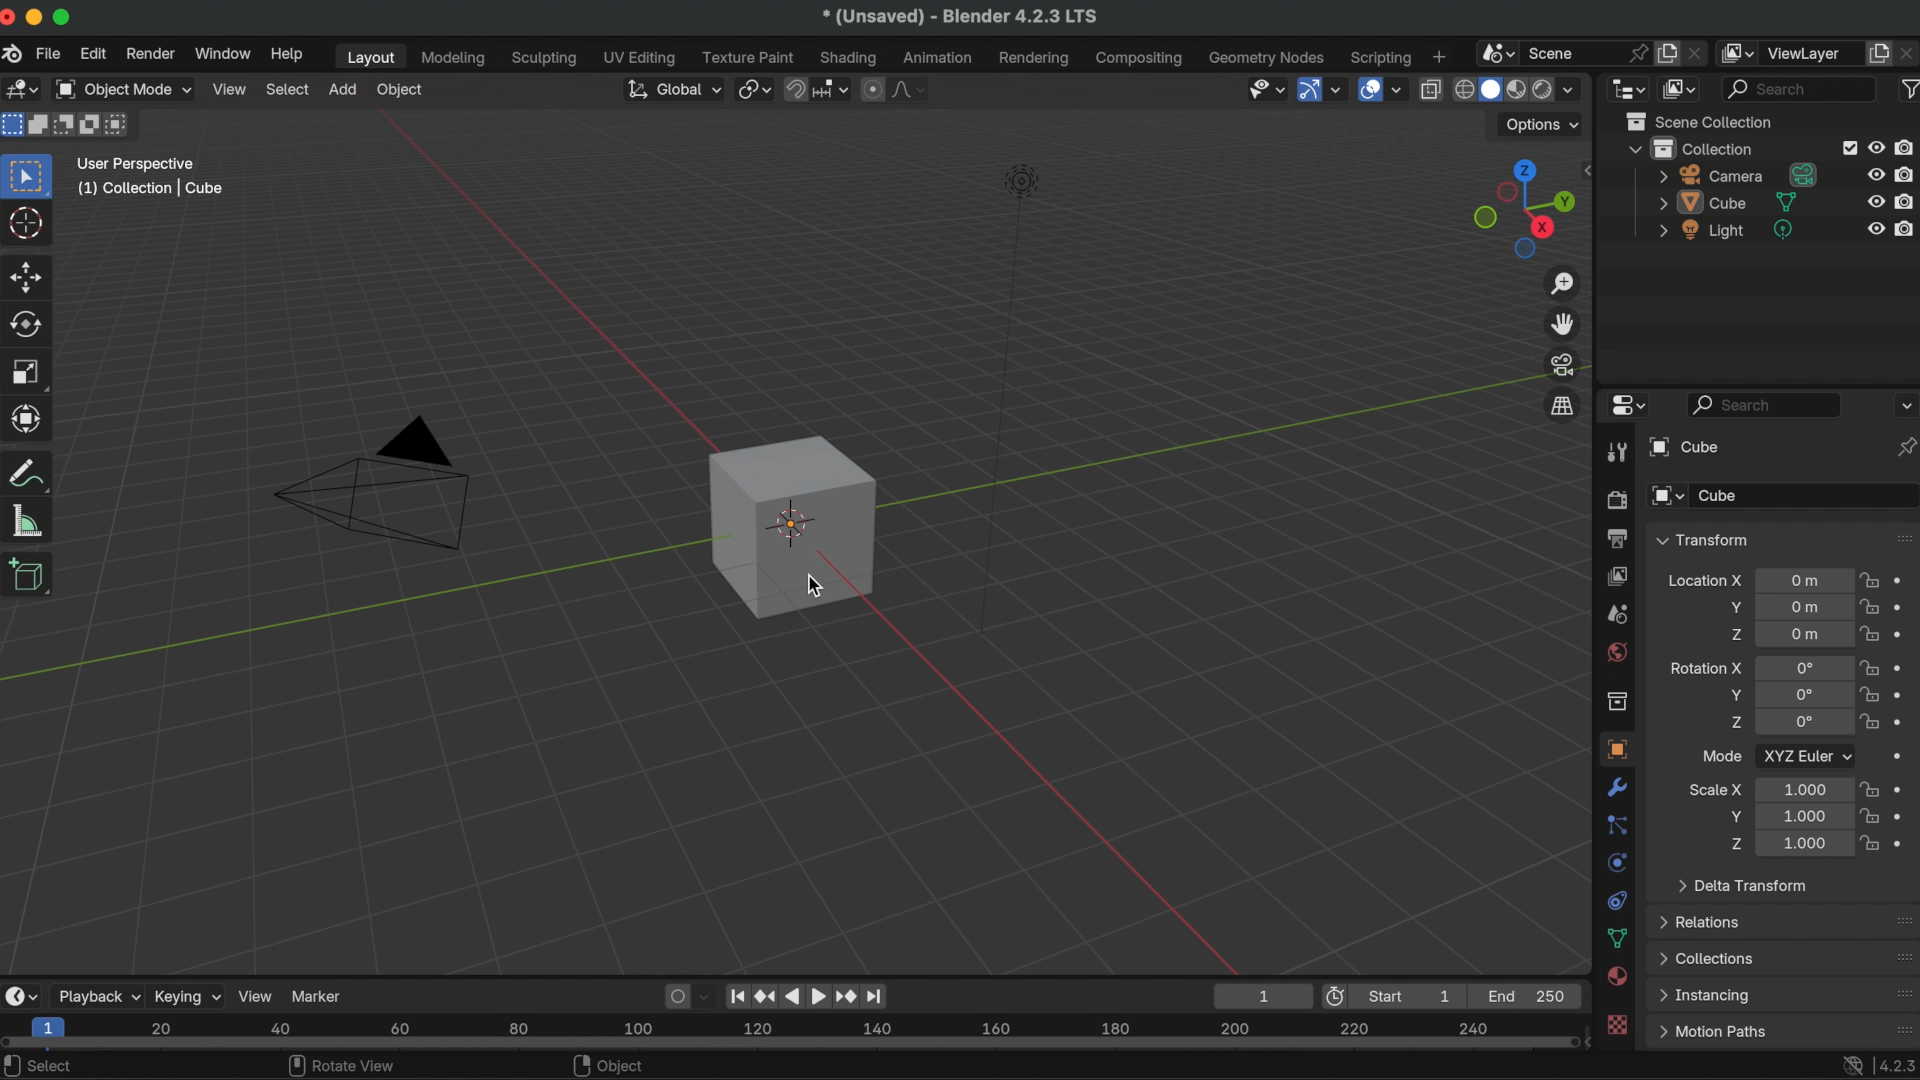 This screenshot has width=1920, height=1080. Describe the element at coordinates (1874, 202) in the screenshot. I see `hide in viewport` at that location.